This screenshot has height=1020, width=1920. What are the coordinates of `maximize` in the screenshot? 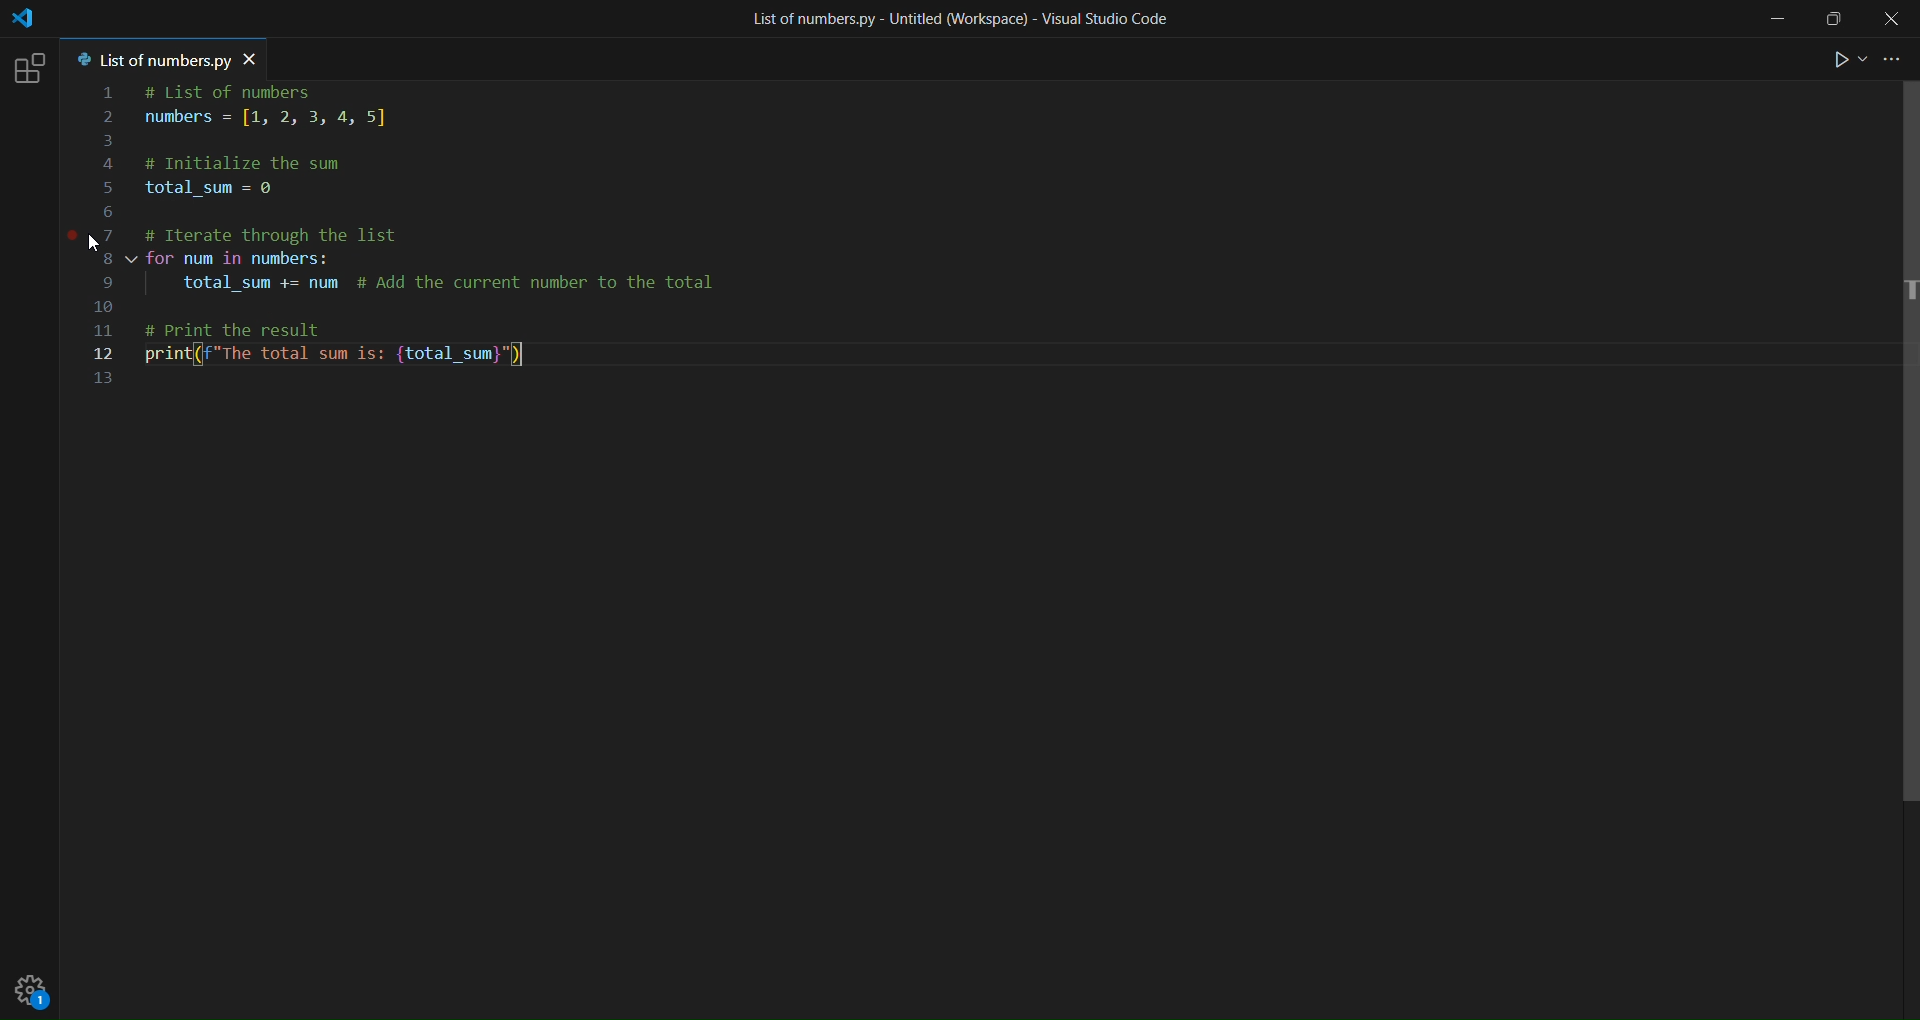 It's located at (1830, 23).